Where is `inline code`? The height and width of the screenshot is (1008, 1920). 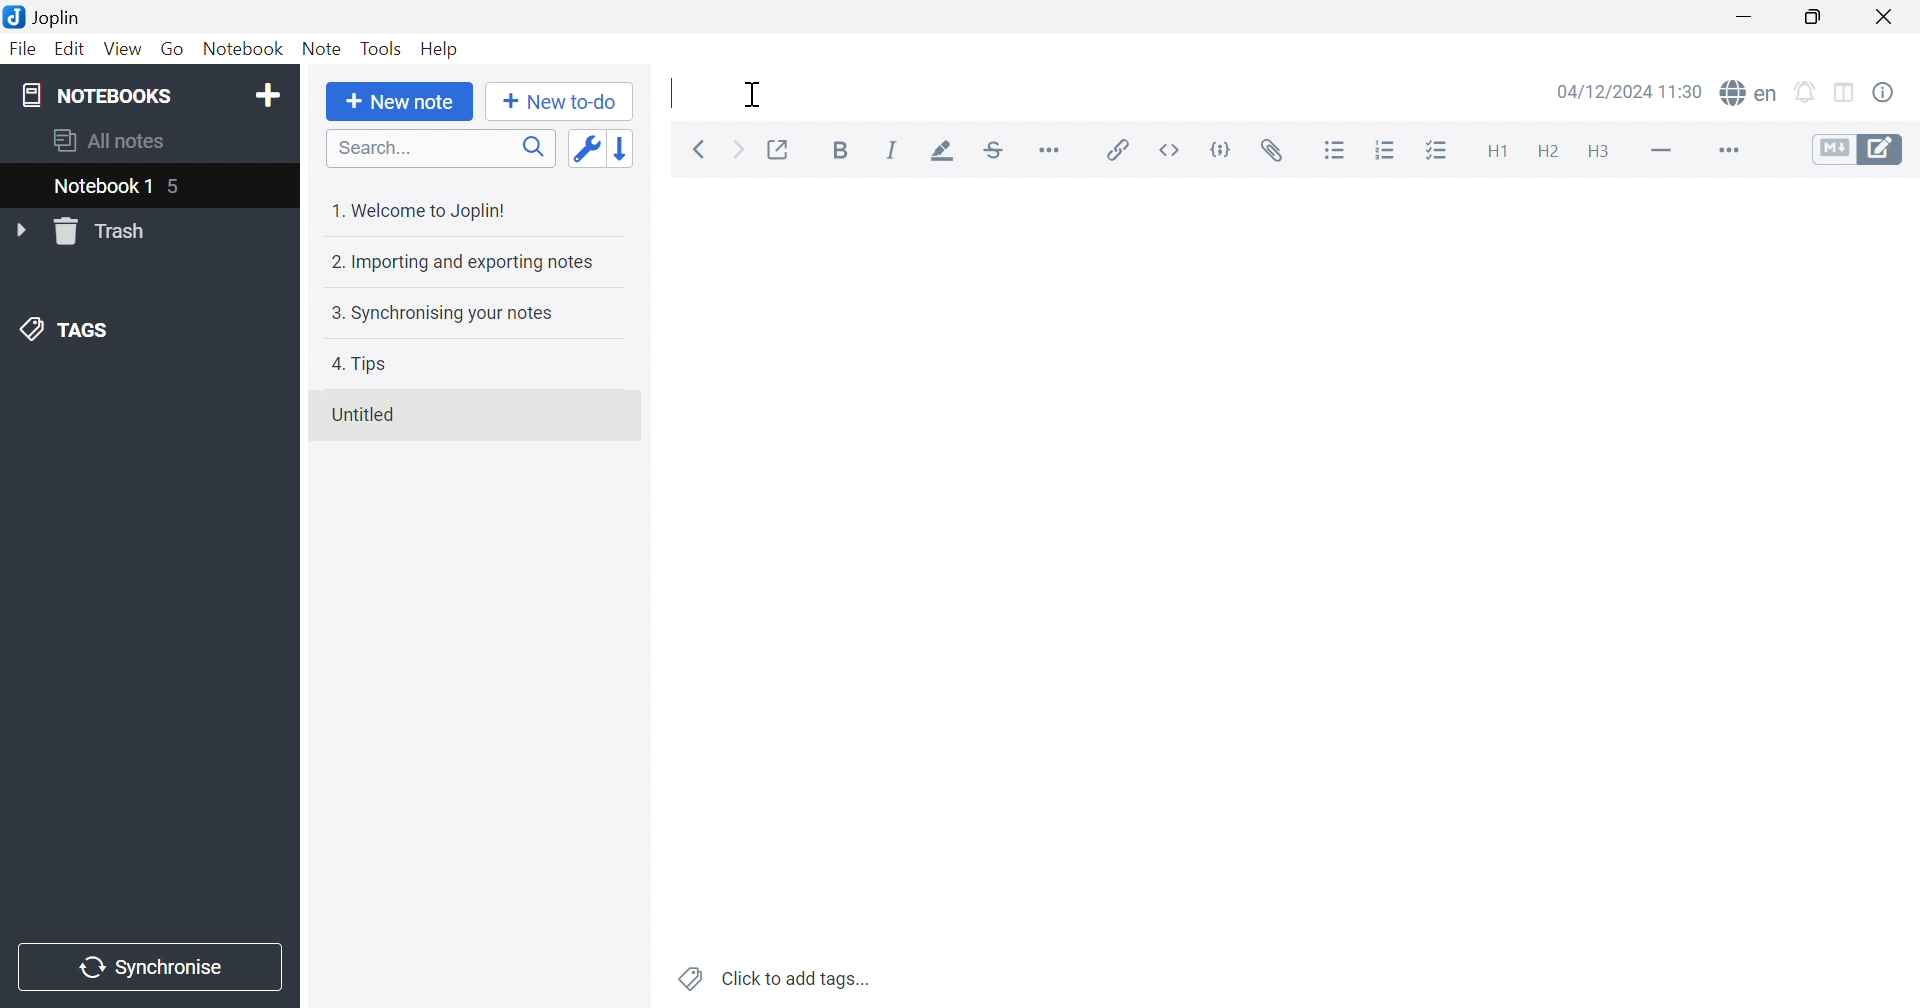
inline code is located at coordinates (1171, 150).